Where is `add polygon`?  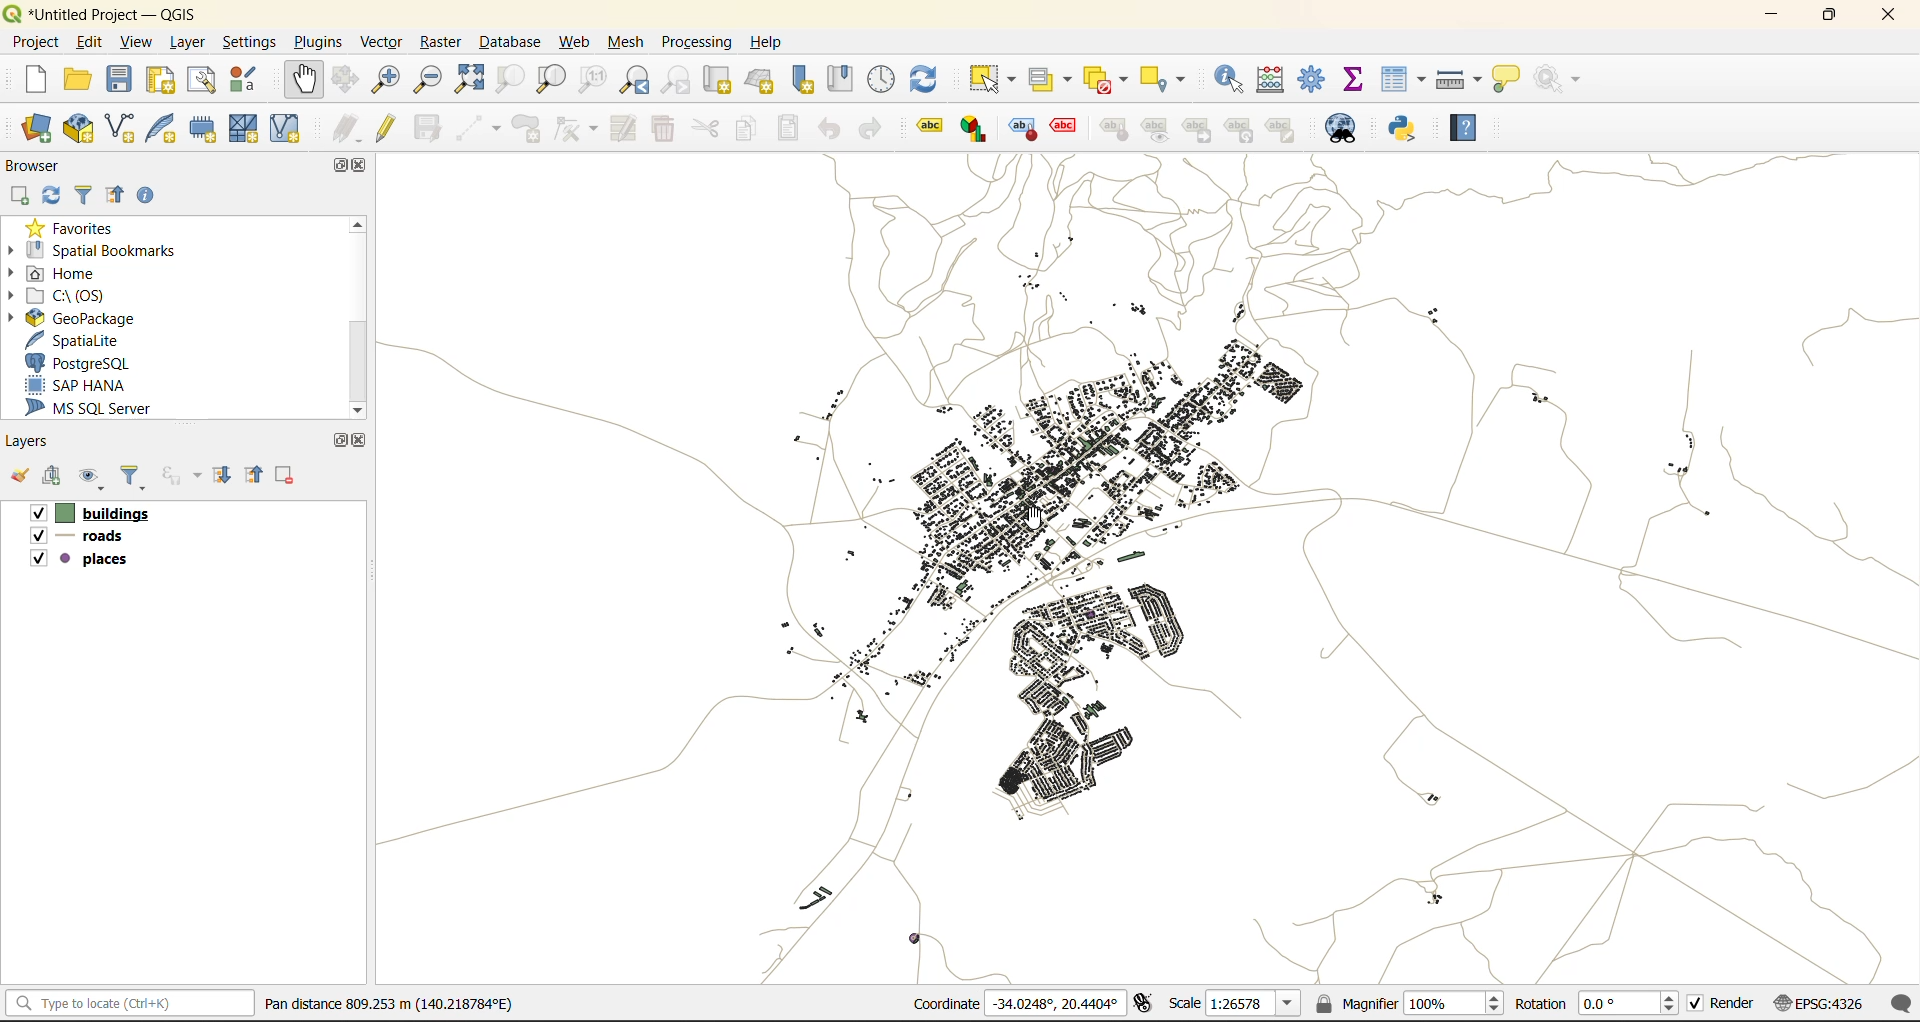
add polygon is located at coordinates (526, 130).